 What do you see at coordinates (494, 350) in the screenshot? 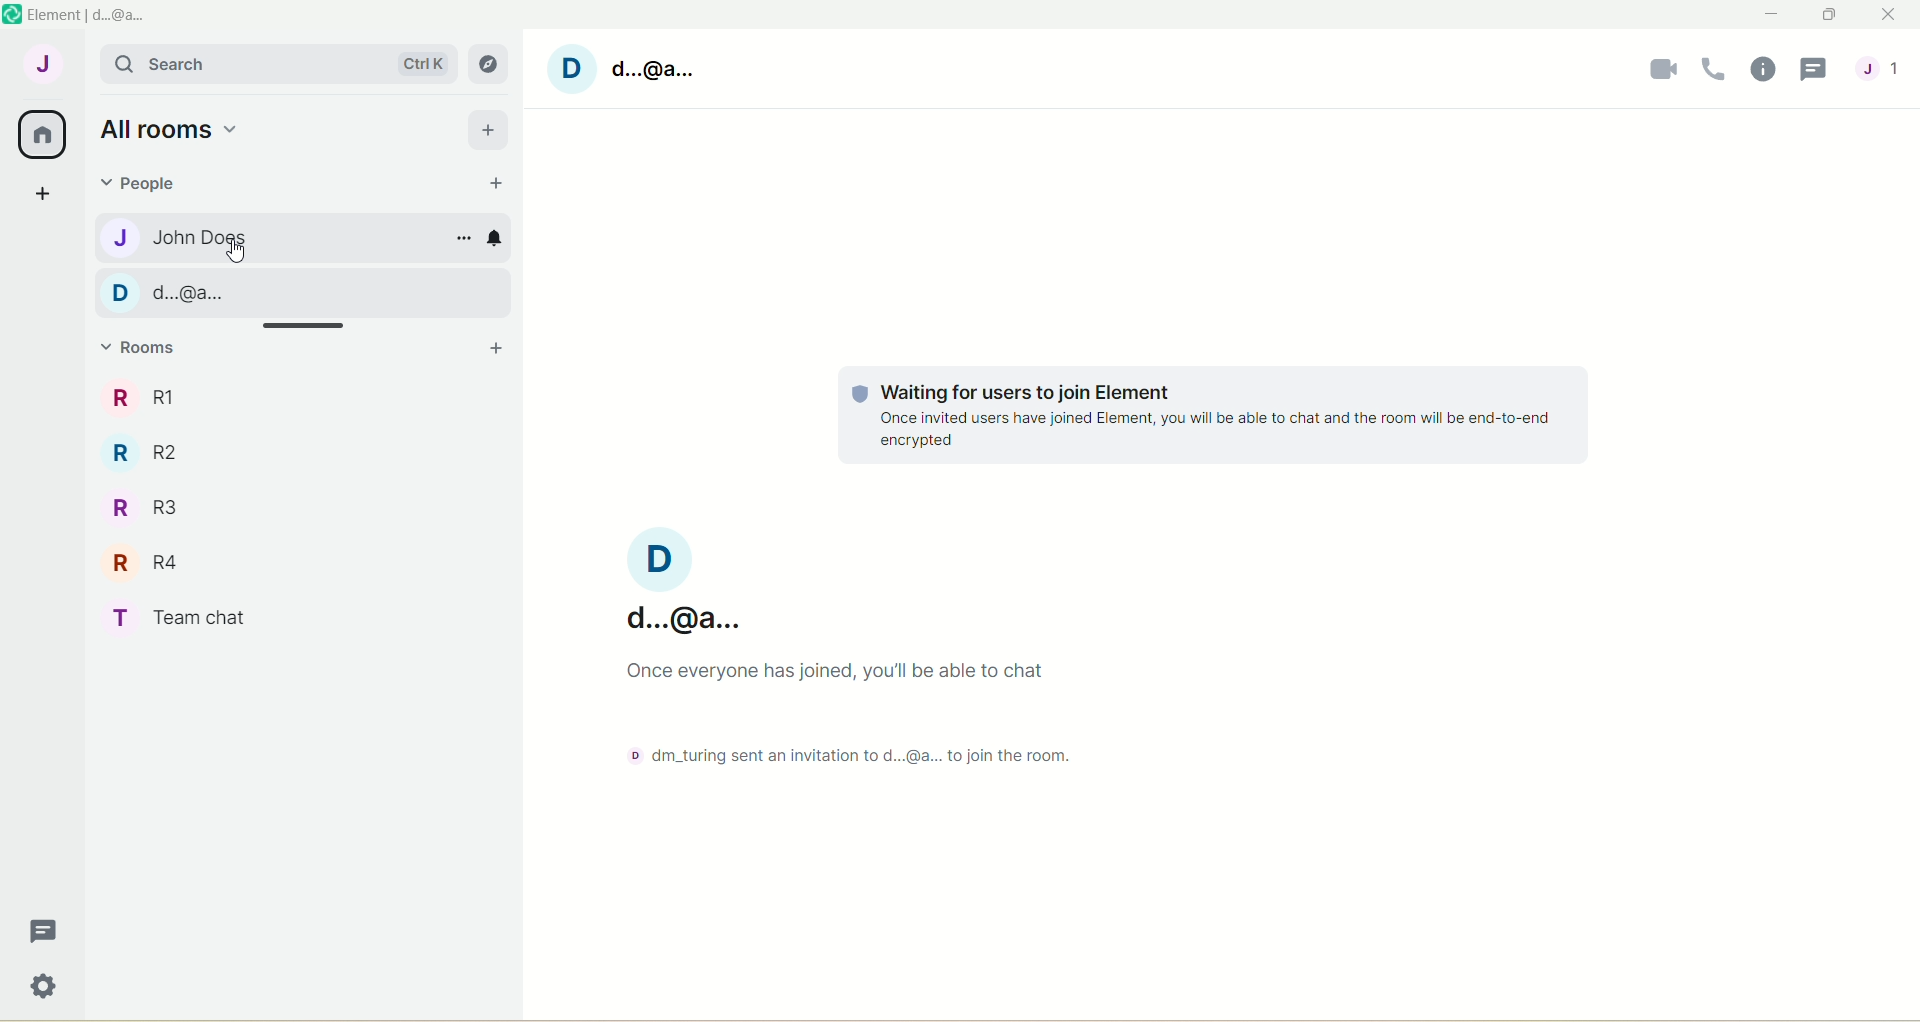
I see `add` at bounding box center [494, 350].